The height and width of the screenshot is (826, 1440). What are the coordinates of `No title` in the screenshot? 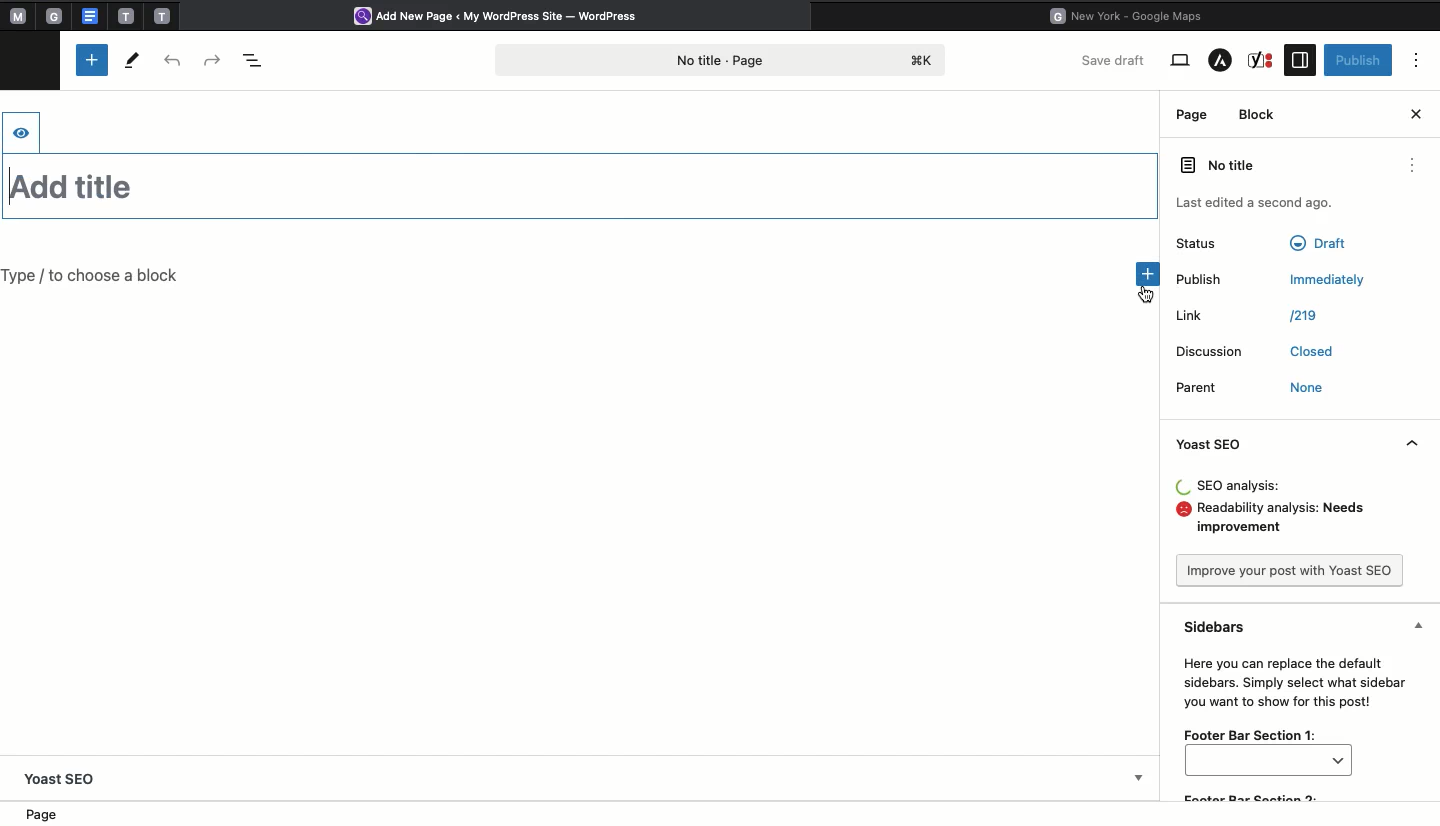 It's located at (1258, 162).